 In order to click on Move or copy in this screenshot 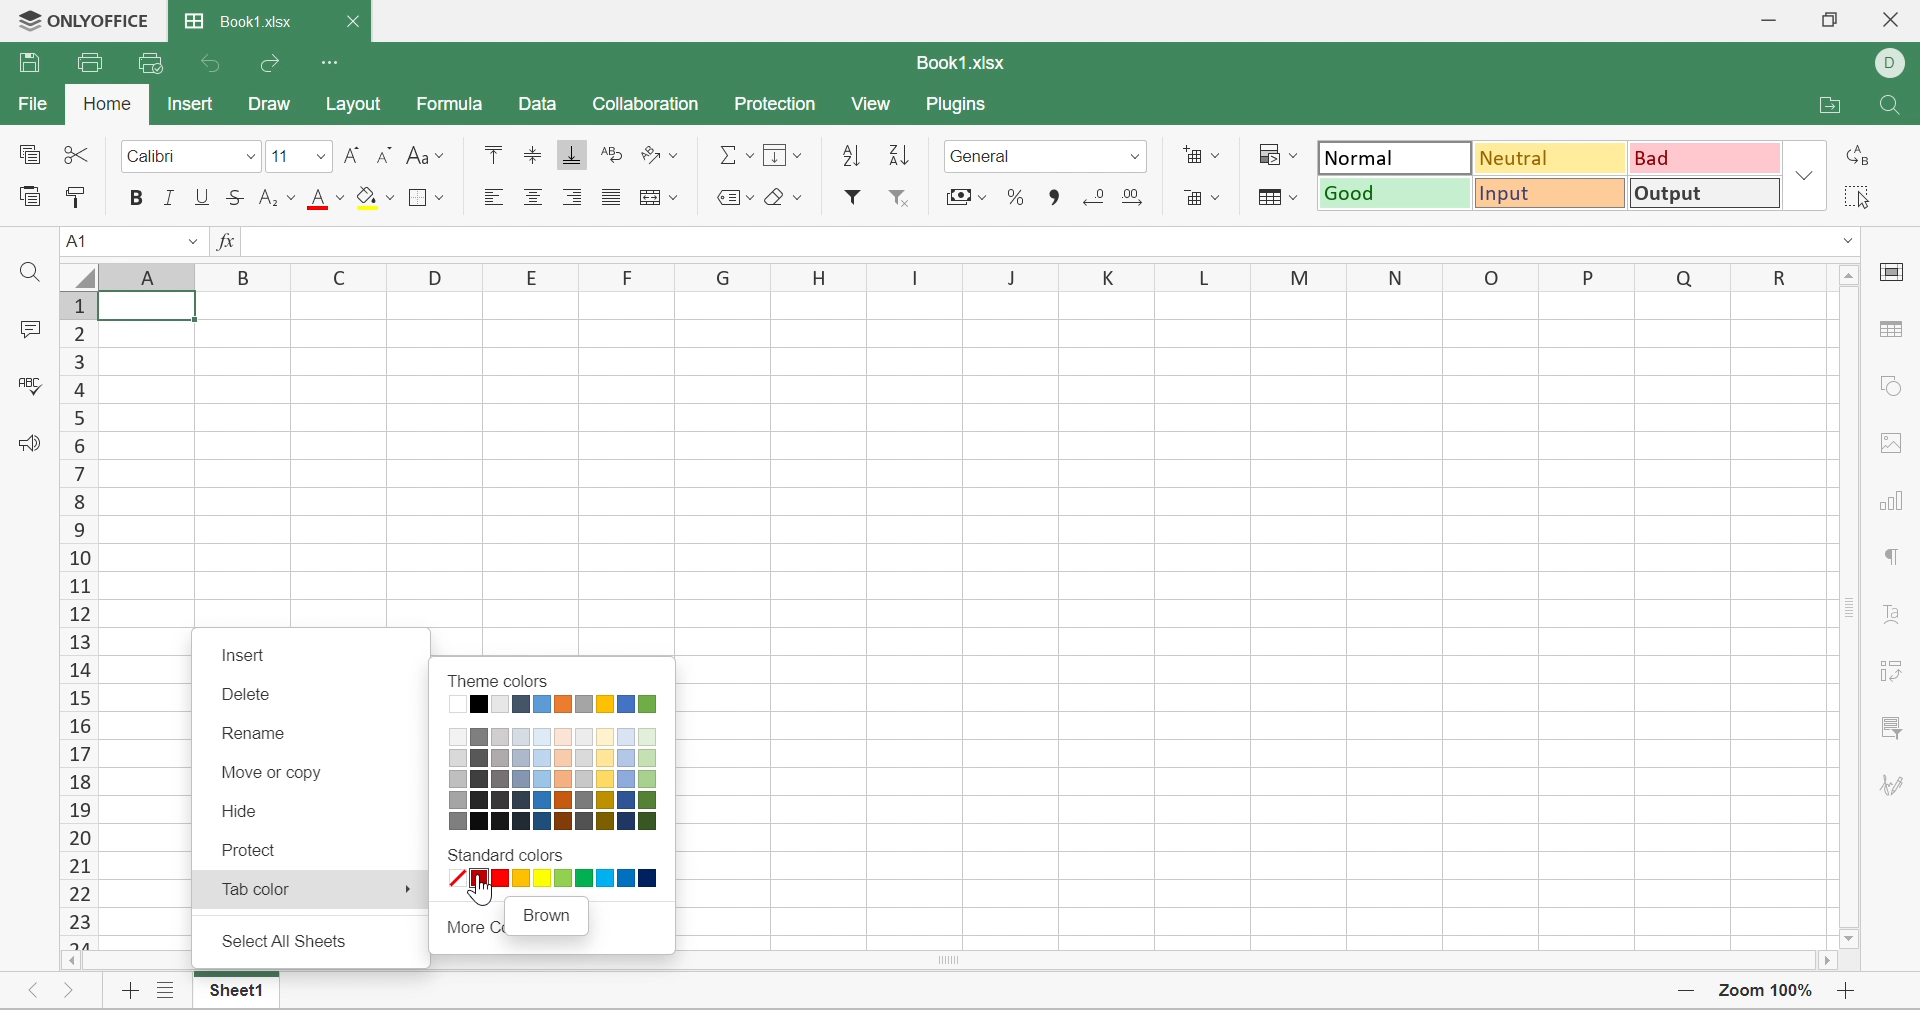, I will do `click(268, 773)`.